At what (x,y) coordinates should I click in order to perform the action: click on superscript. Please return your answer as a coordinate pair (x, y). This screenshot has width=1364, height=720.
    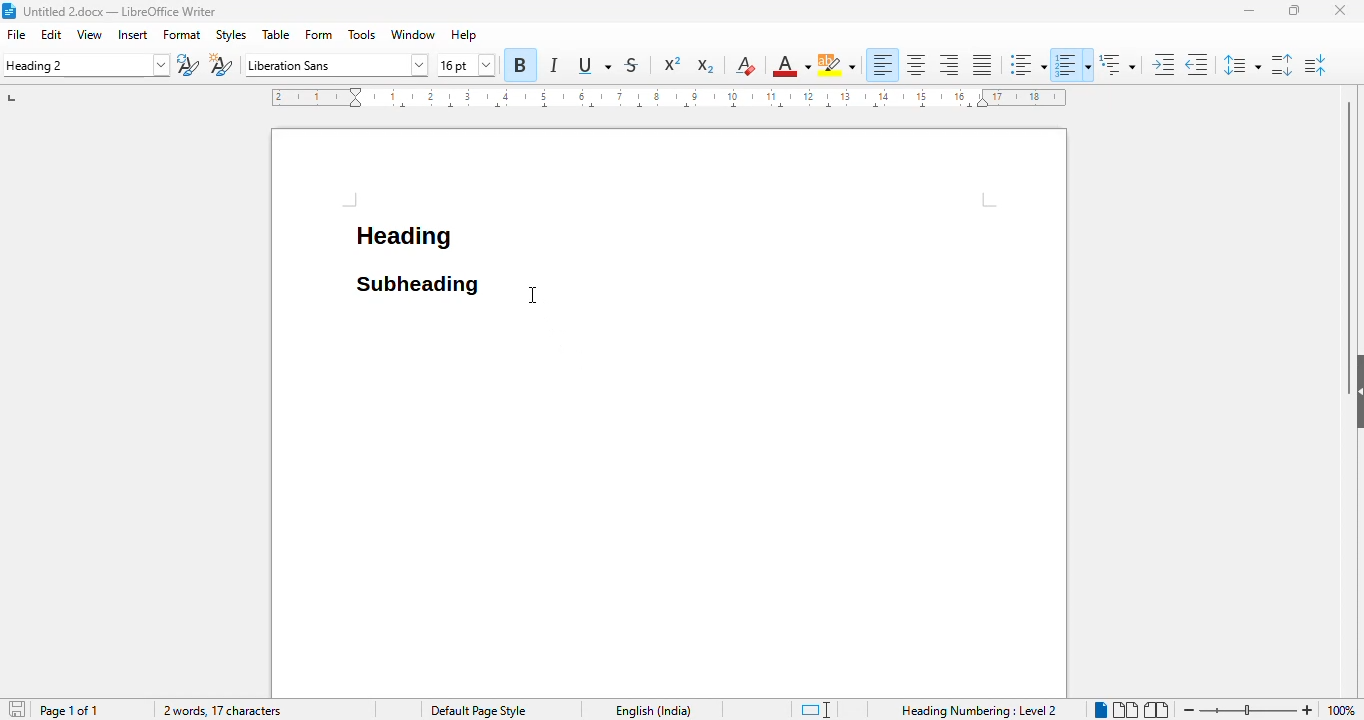
    Looking at the image, I should click on (673, 64).